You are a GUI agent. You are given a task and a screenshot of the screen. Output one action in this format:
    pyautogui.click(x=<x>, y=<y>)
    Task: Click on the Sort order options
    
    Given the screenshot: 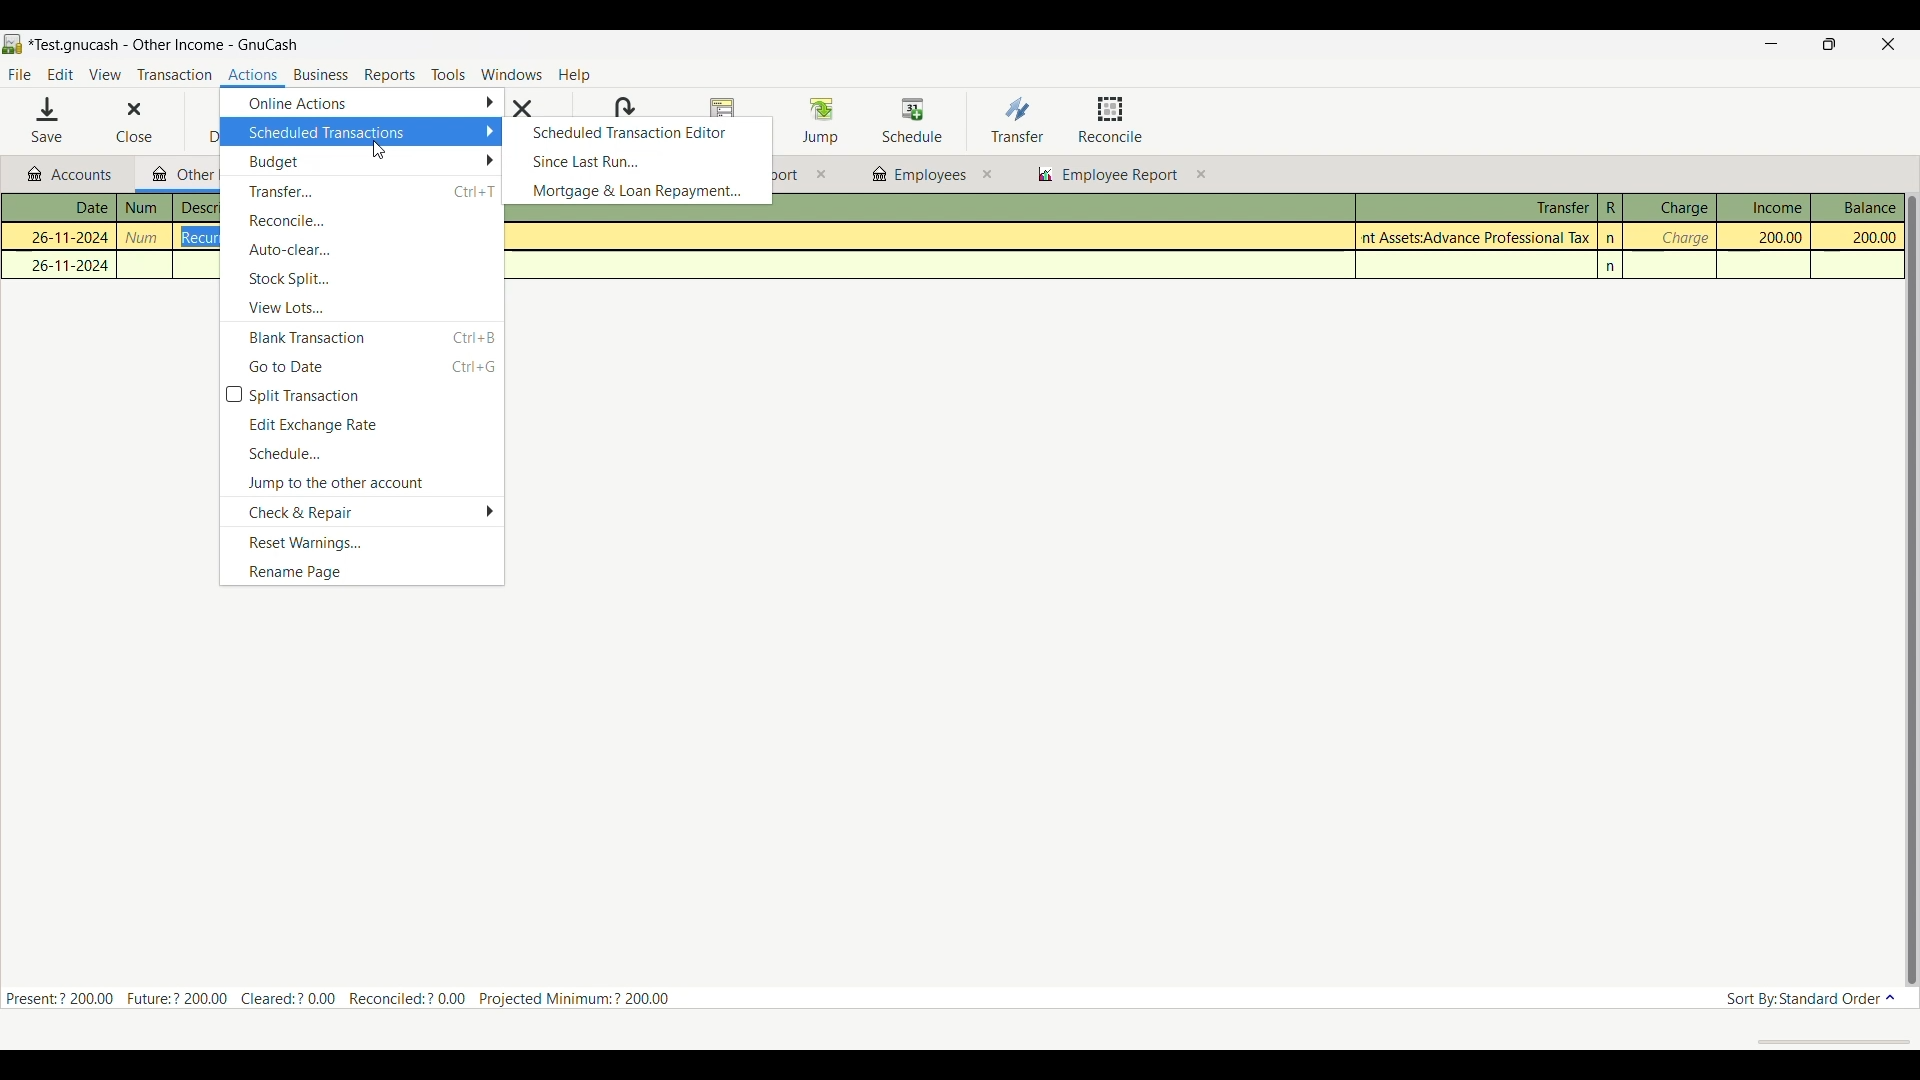 What is the action you would take?
    pyautogui.click(x=1811, y=999)
    